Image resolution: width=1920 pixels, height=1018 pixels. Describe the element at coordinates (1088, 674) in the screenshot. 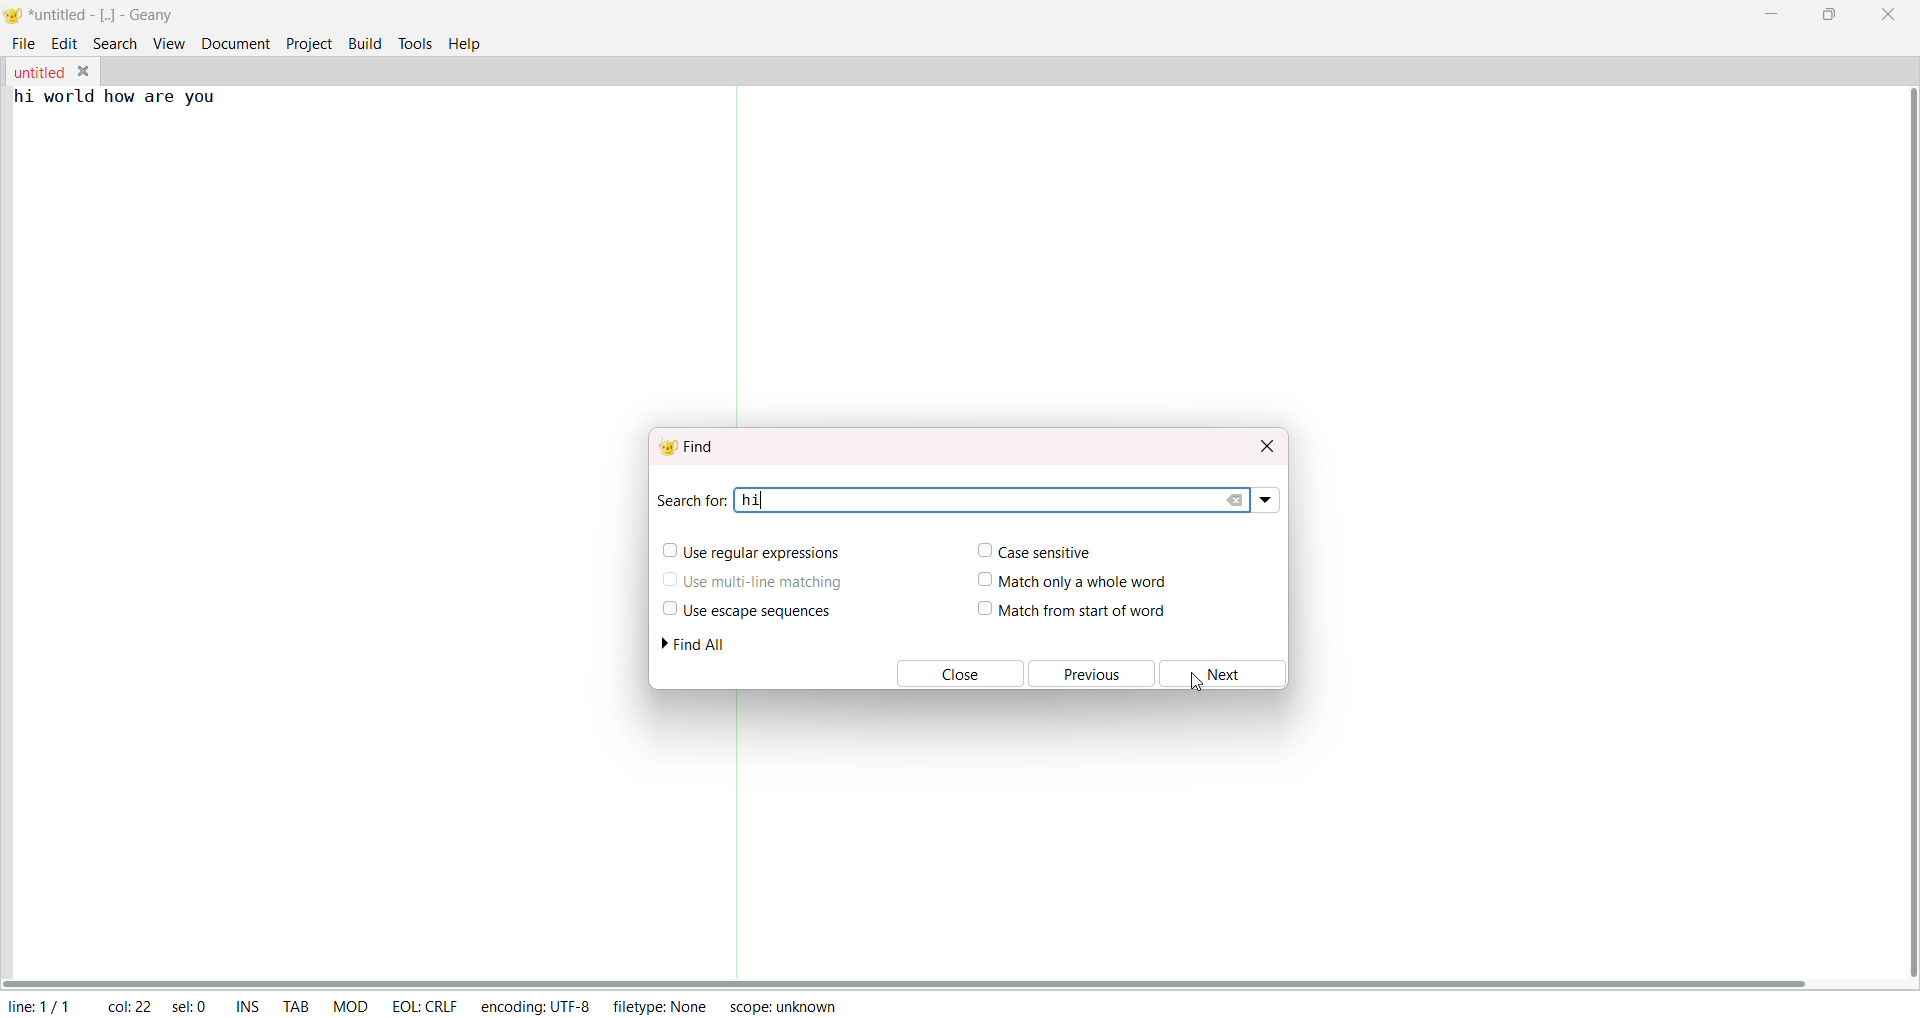

I see `previous` at that location.